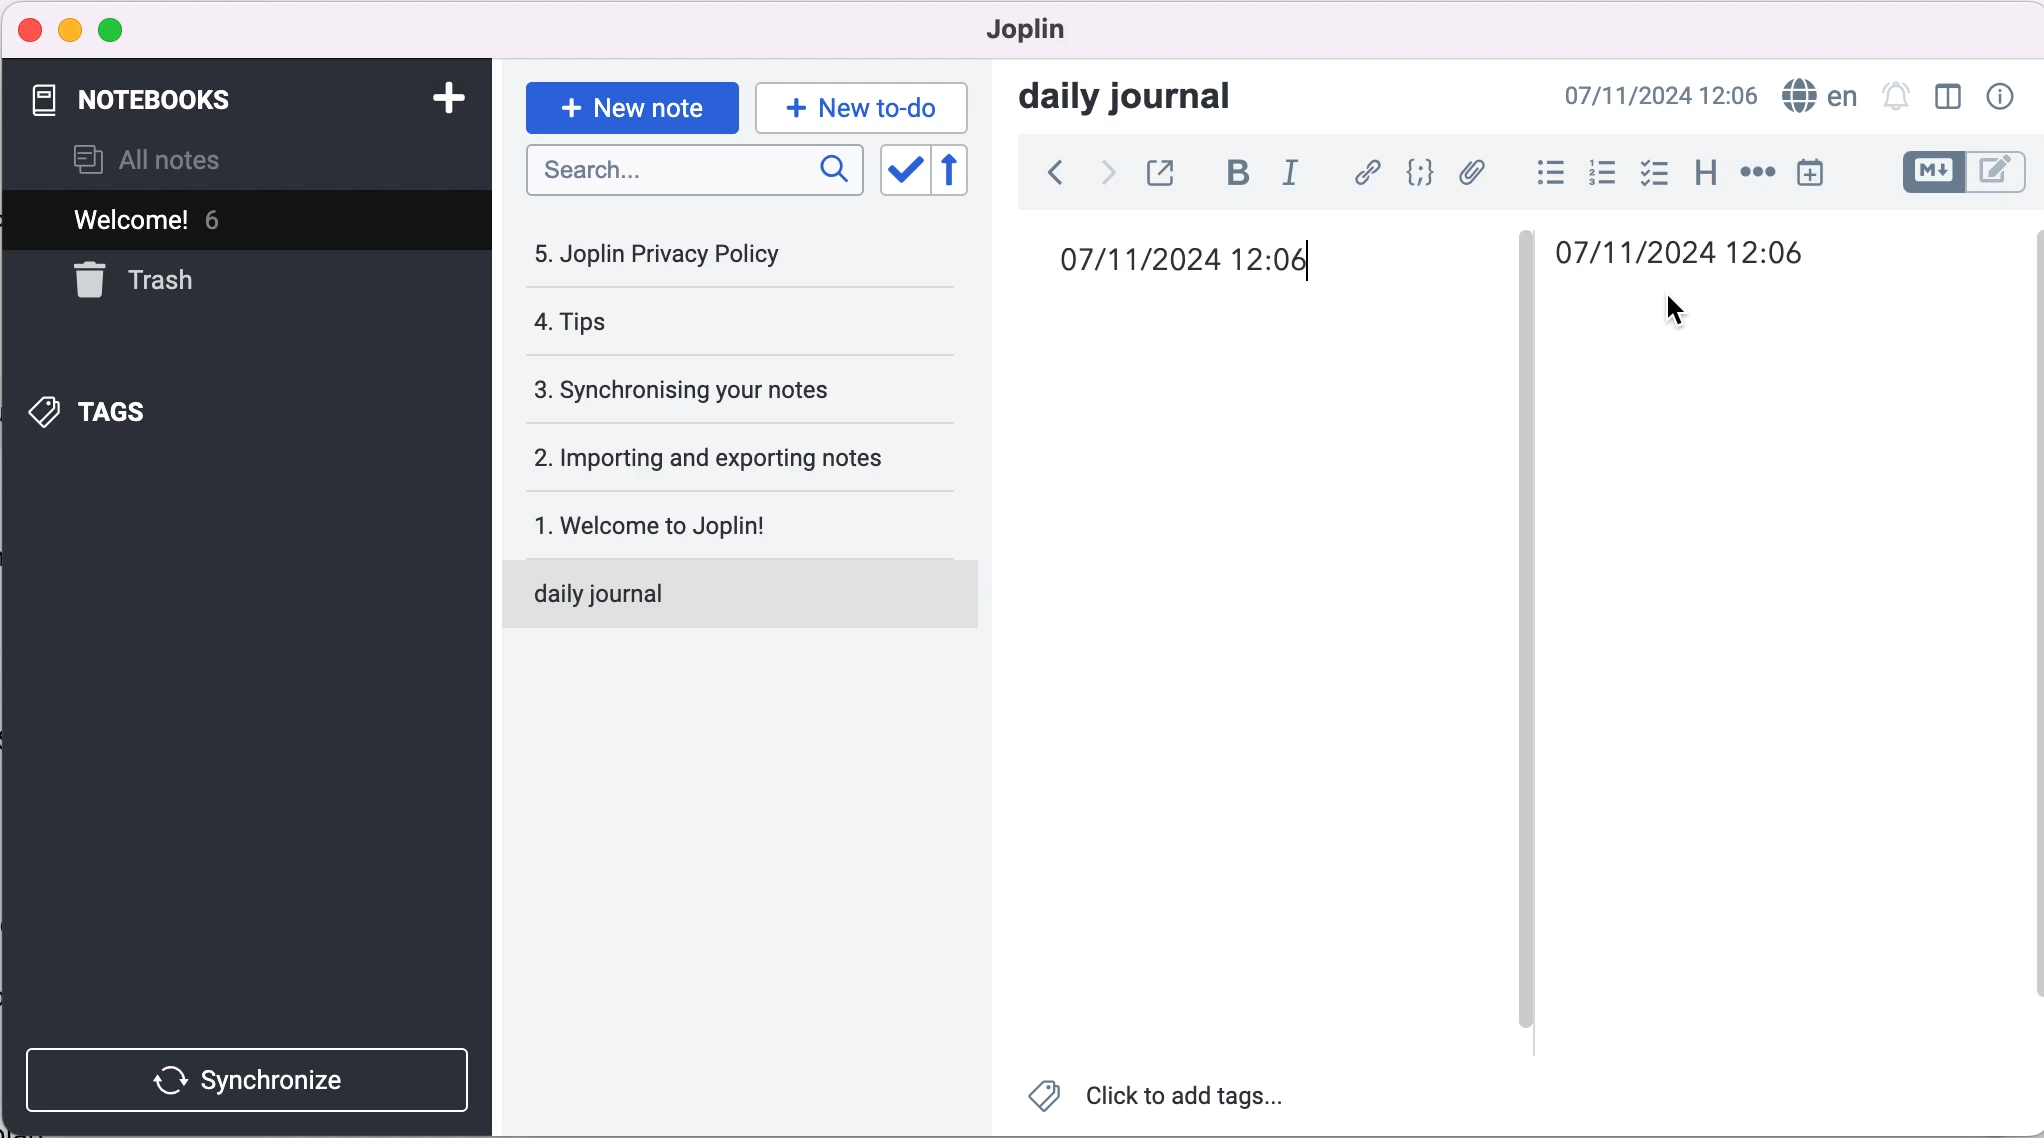 Image resolution: width=2044 pixels, height=1138 pixels. I want to click on bold, so click(1234, 174).